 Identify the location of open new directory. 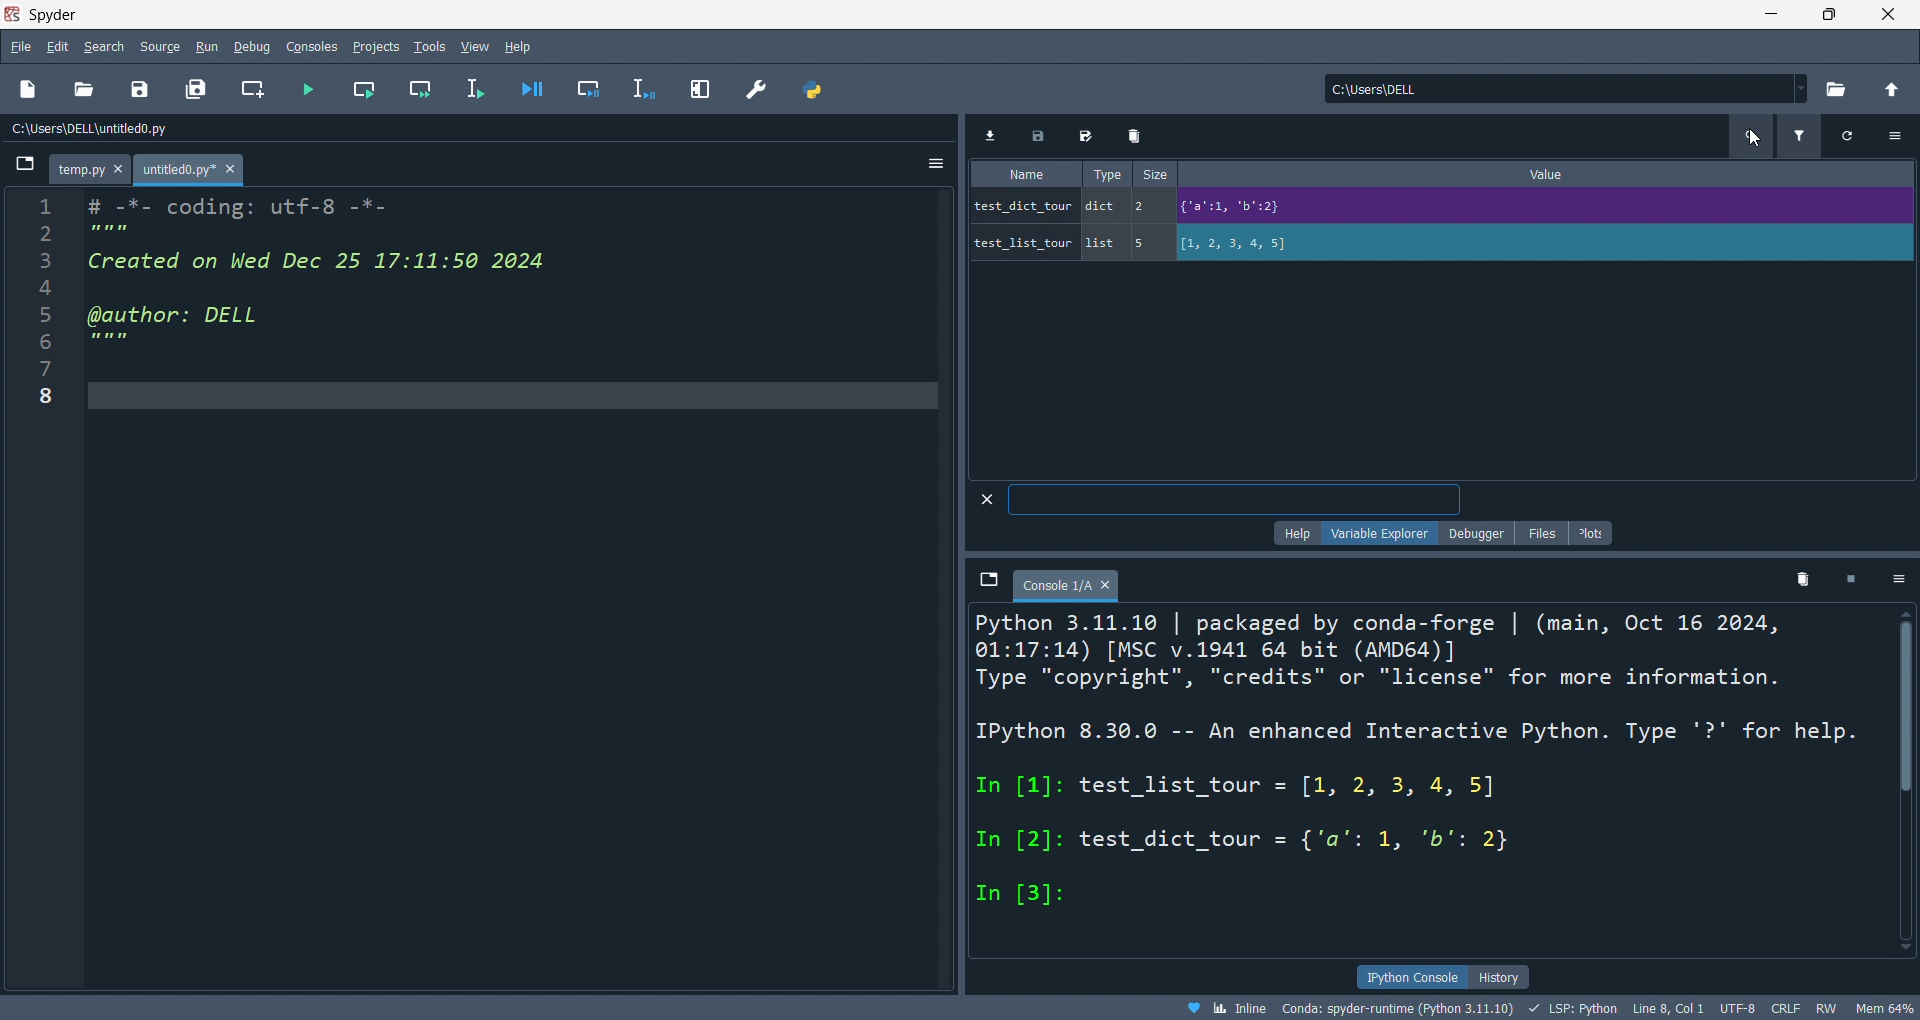
(1826, 88).